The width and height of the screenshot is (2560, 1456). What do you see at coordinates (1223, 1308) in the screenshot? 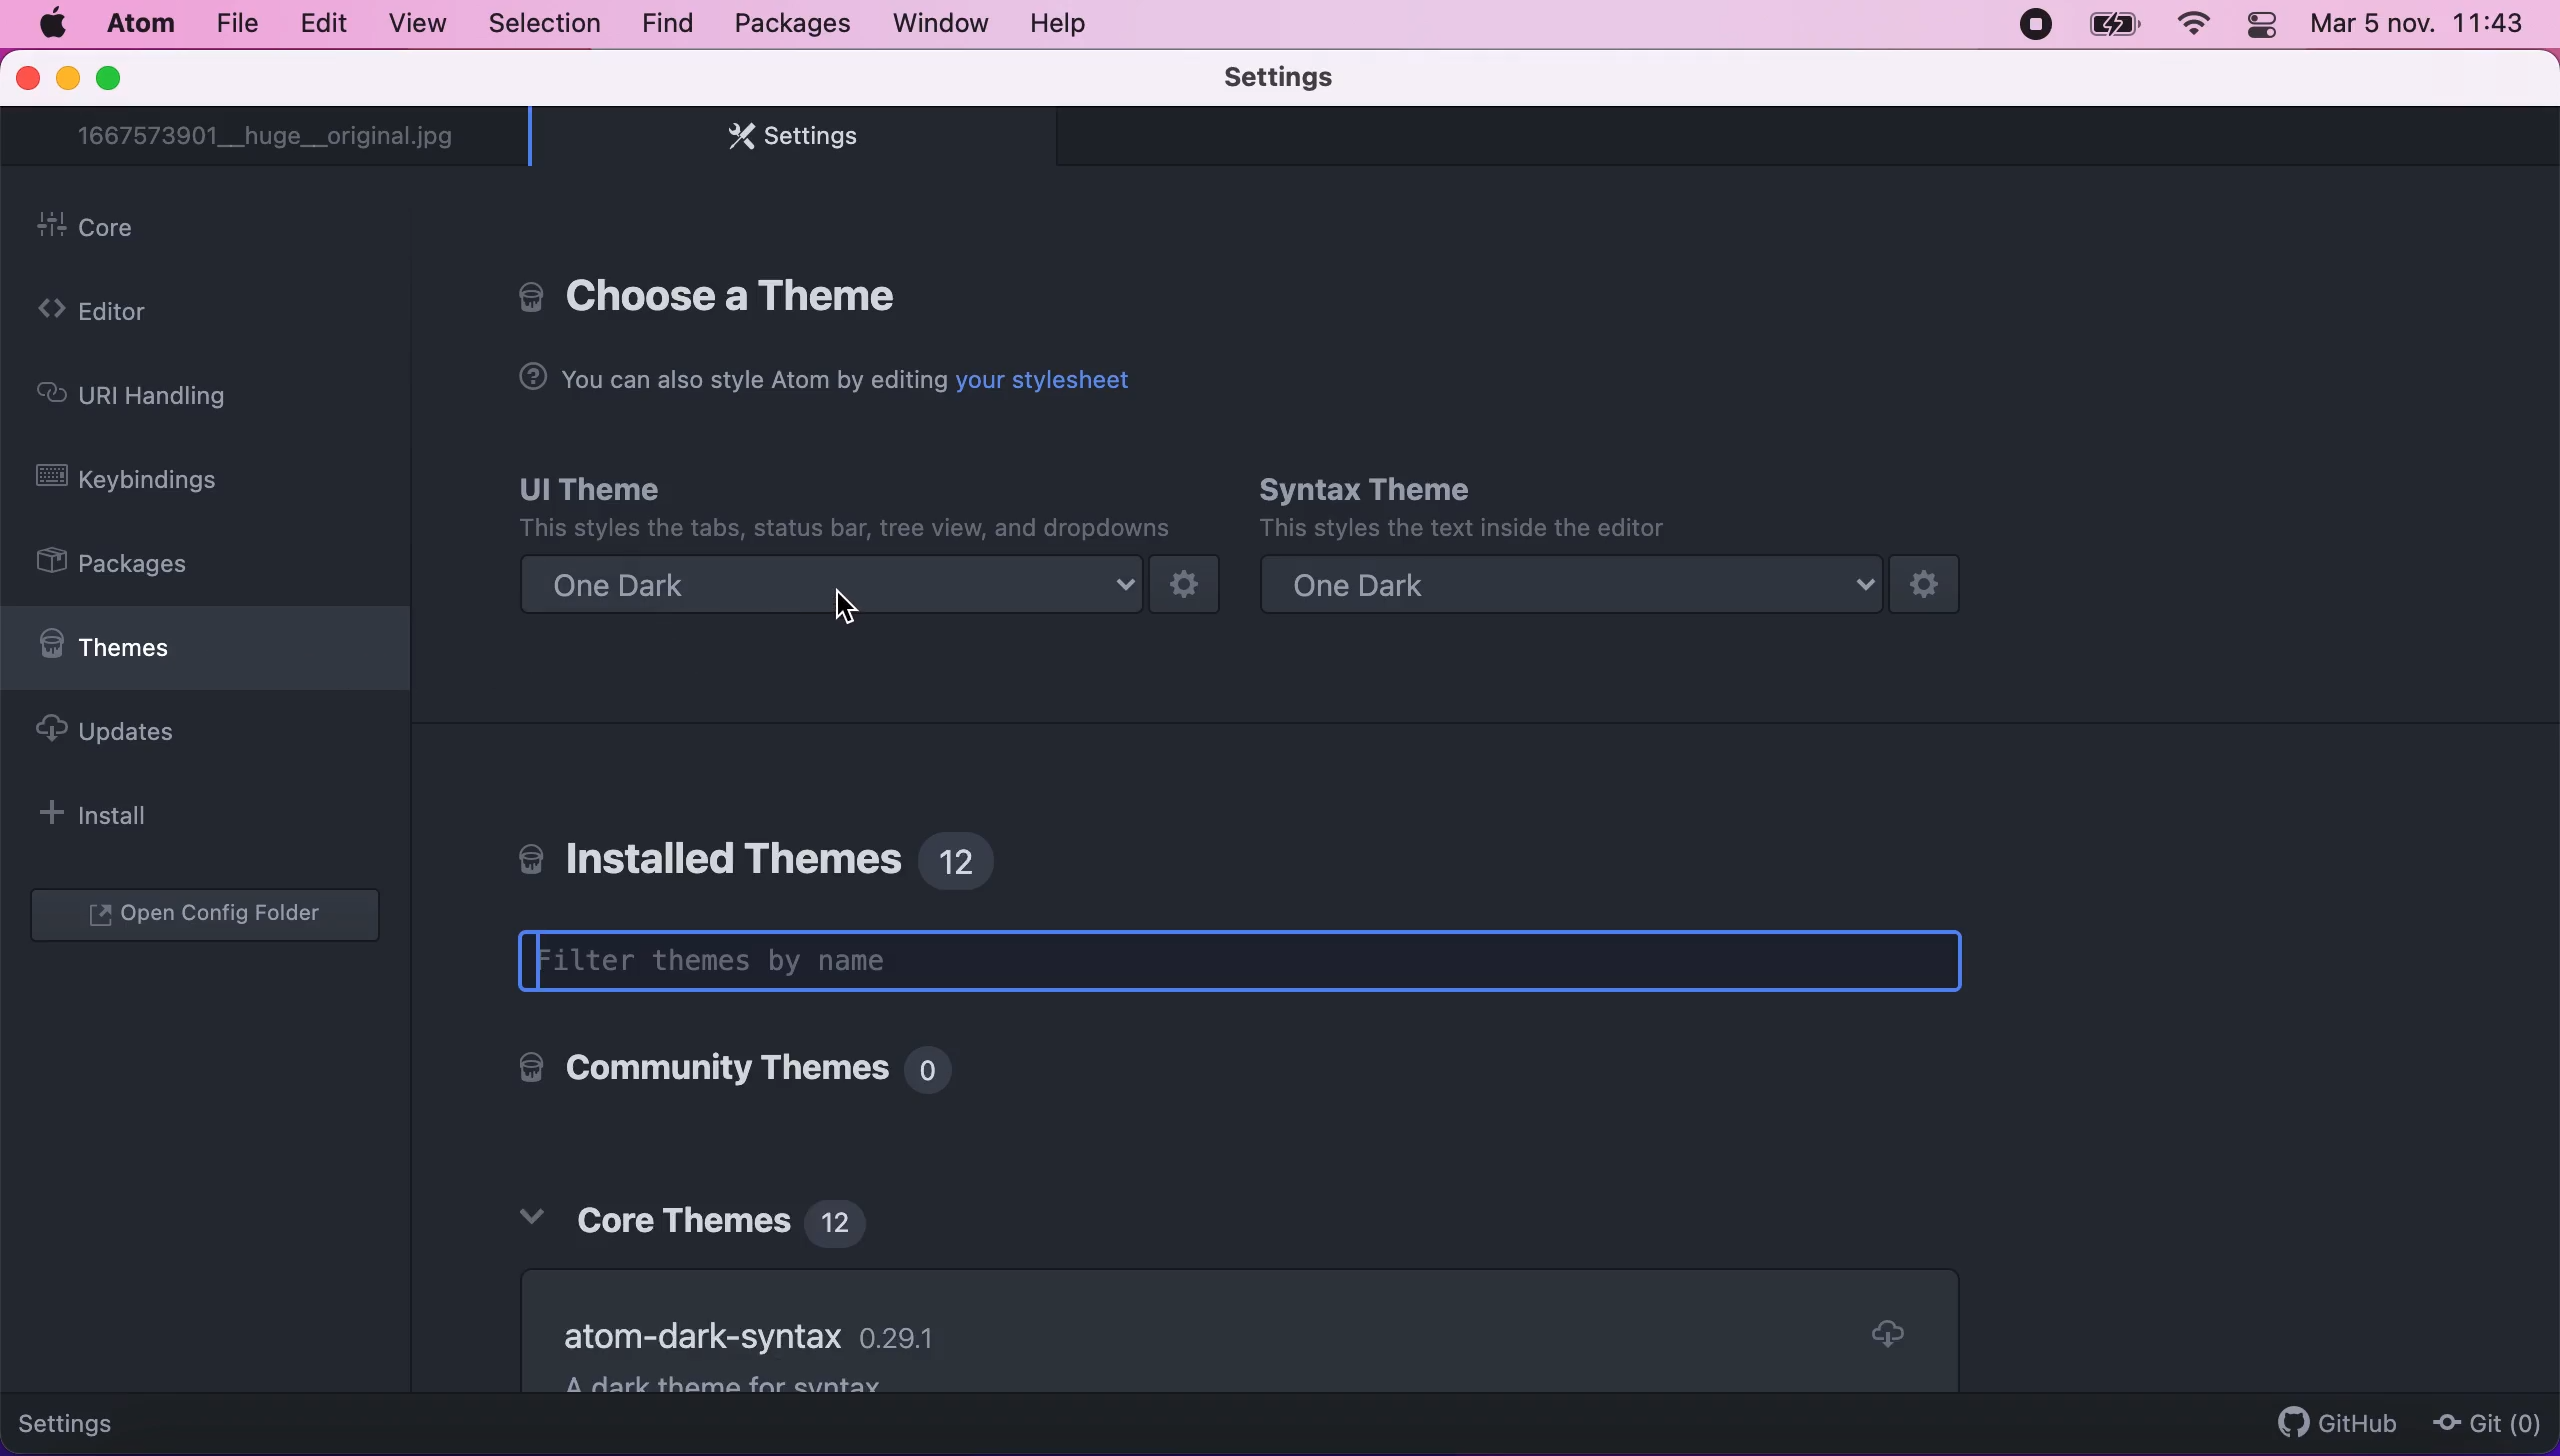
I see `Remove Empty Panes | When the last tab of a pane is closed, remove that pane as well.` at bounding box center [1223, 1308].